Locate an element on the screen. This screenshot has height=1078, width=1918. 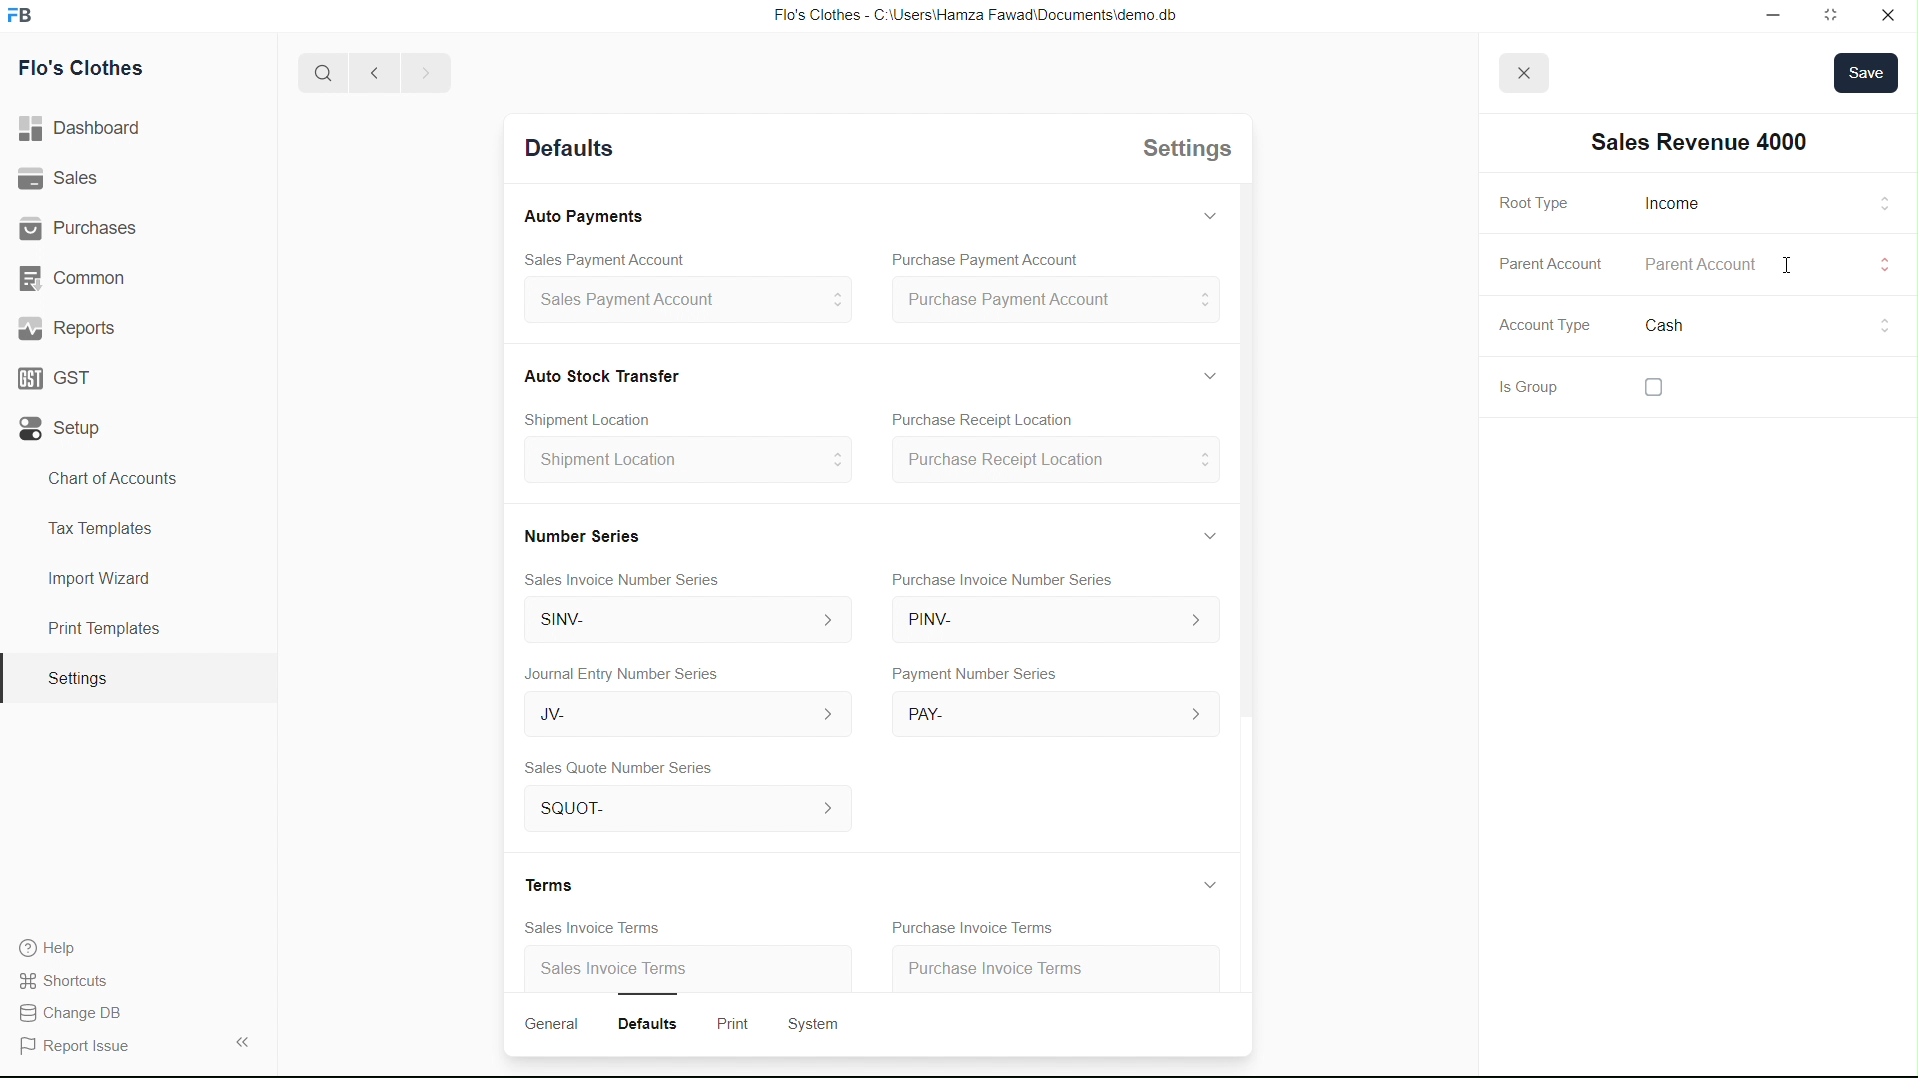
Chart of Accounts is located at coordinates (107, 478).